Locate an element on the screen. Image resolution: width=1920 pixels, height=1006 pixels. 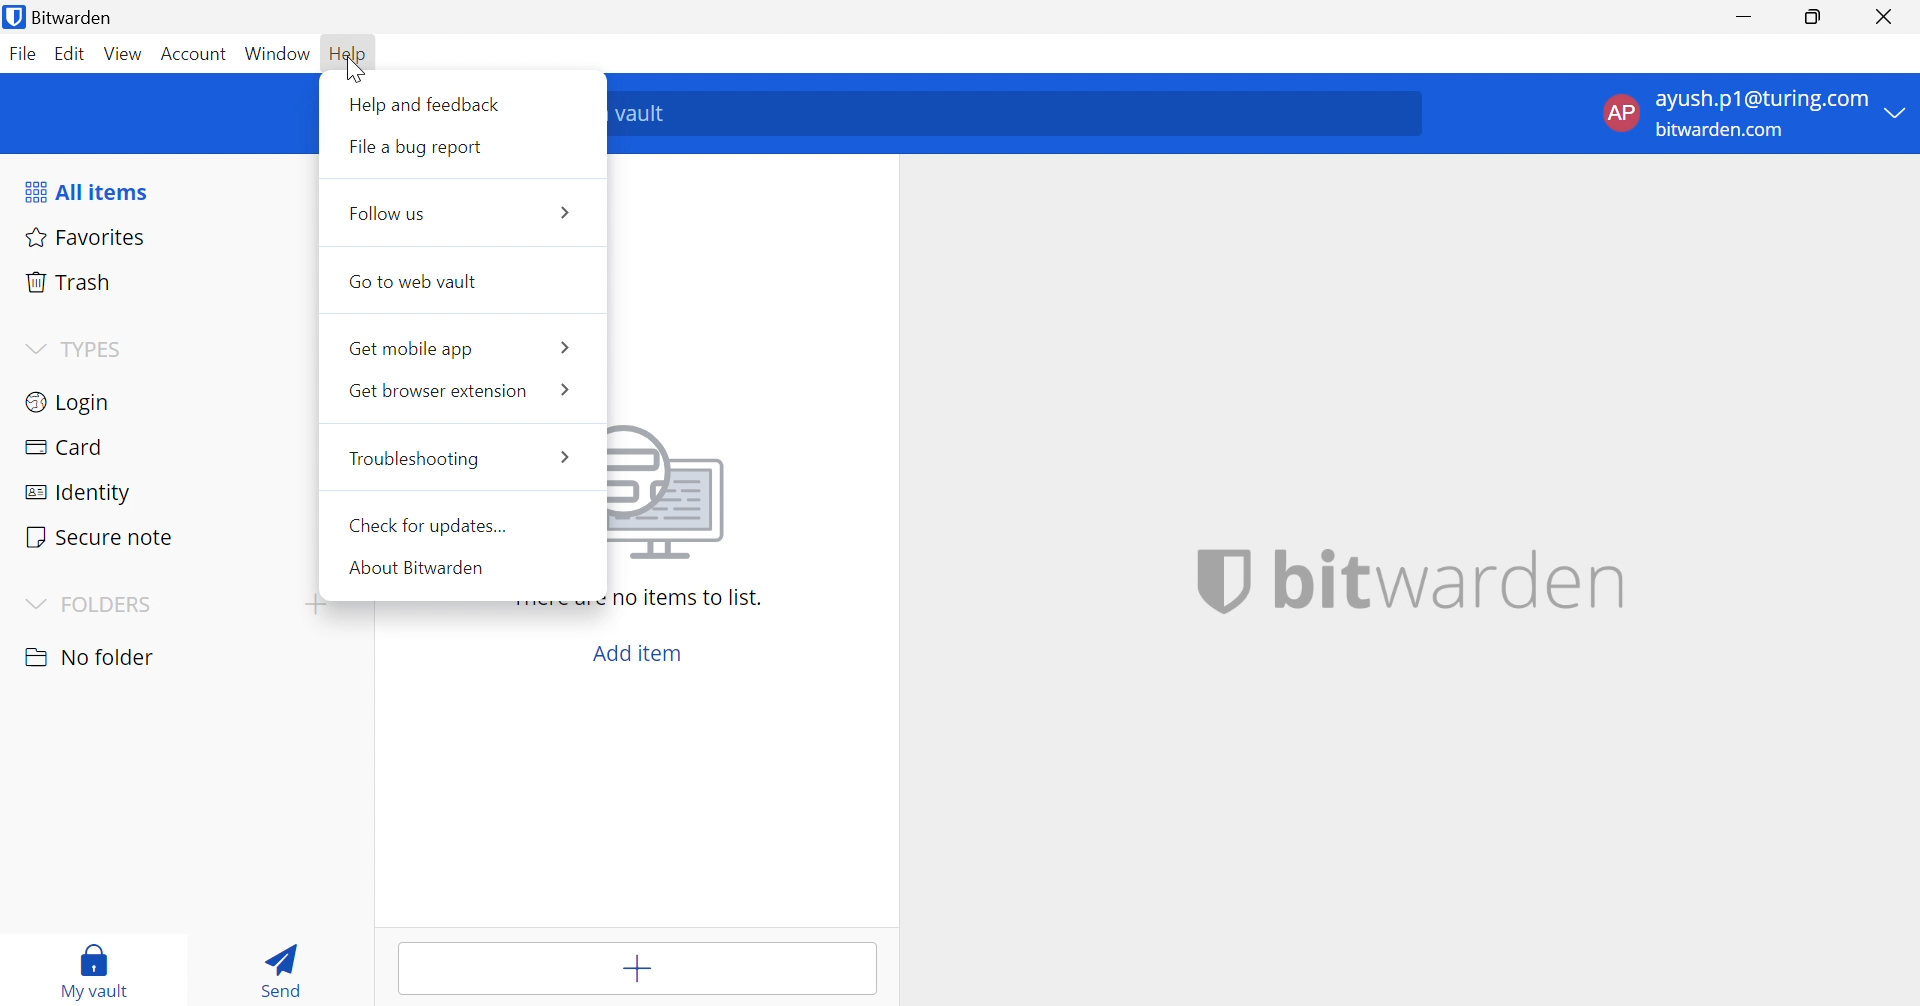
Edit is located at coordinates (73, 54).